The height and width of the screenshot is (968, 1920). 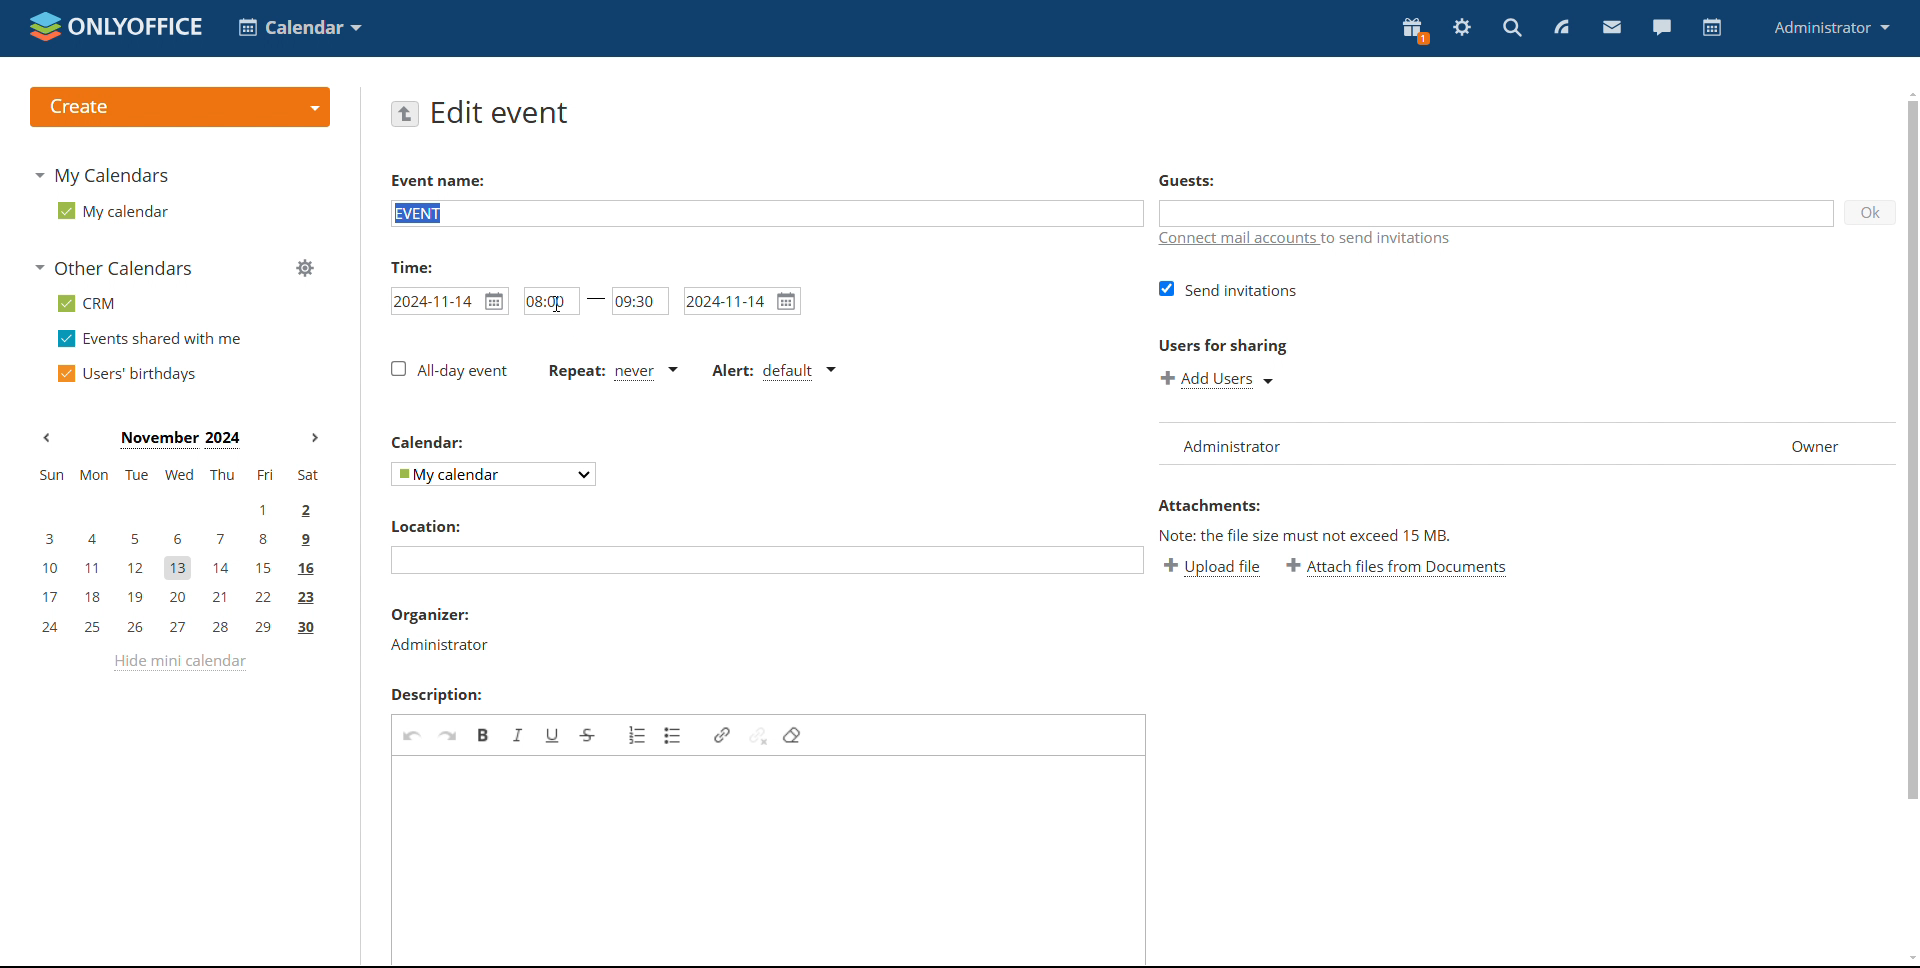 What do you see at coordinates (494, 474) in the screenshot?
I see `select event calendar` at bounding box center [494, 474].